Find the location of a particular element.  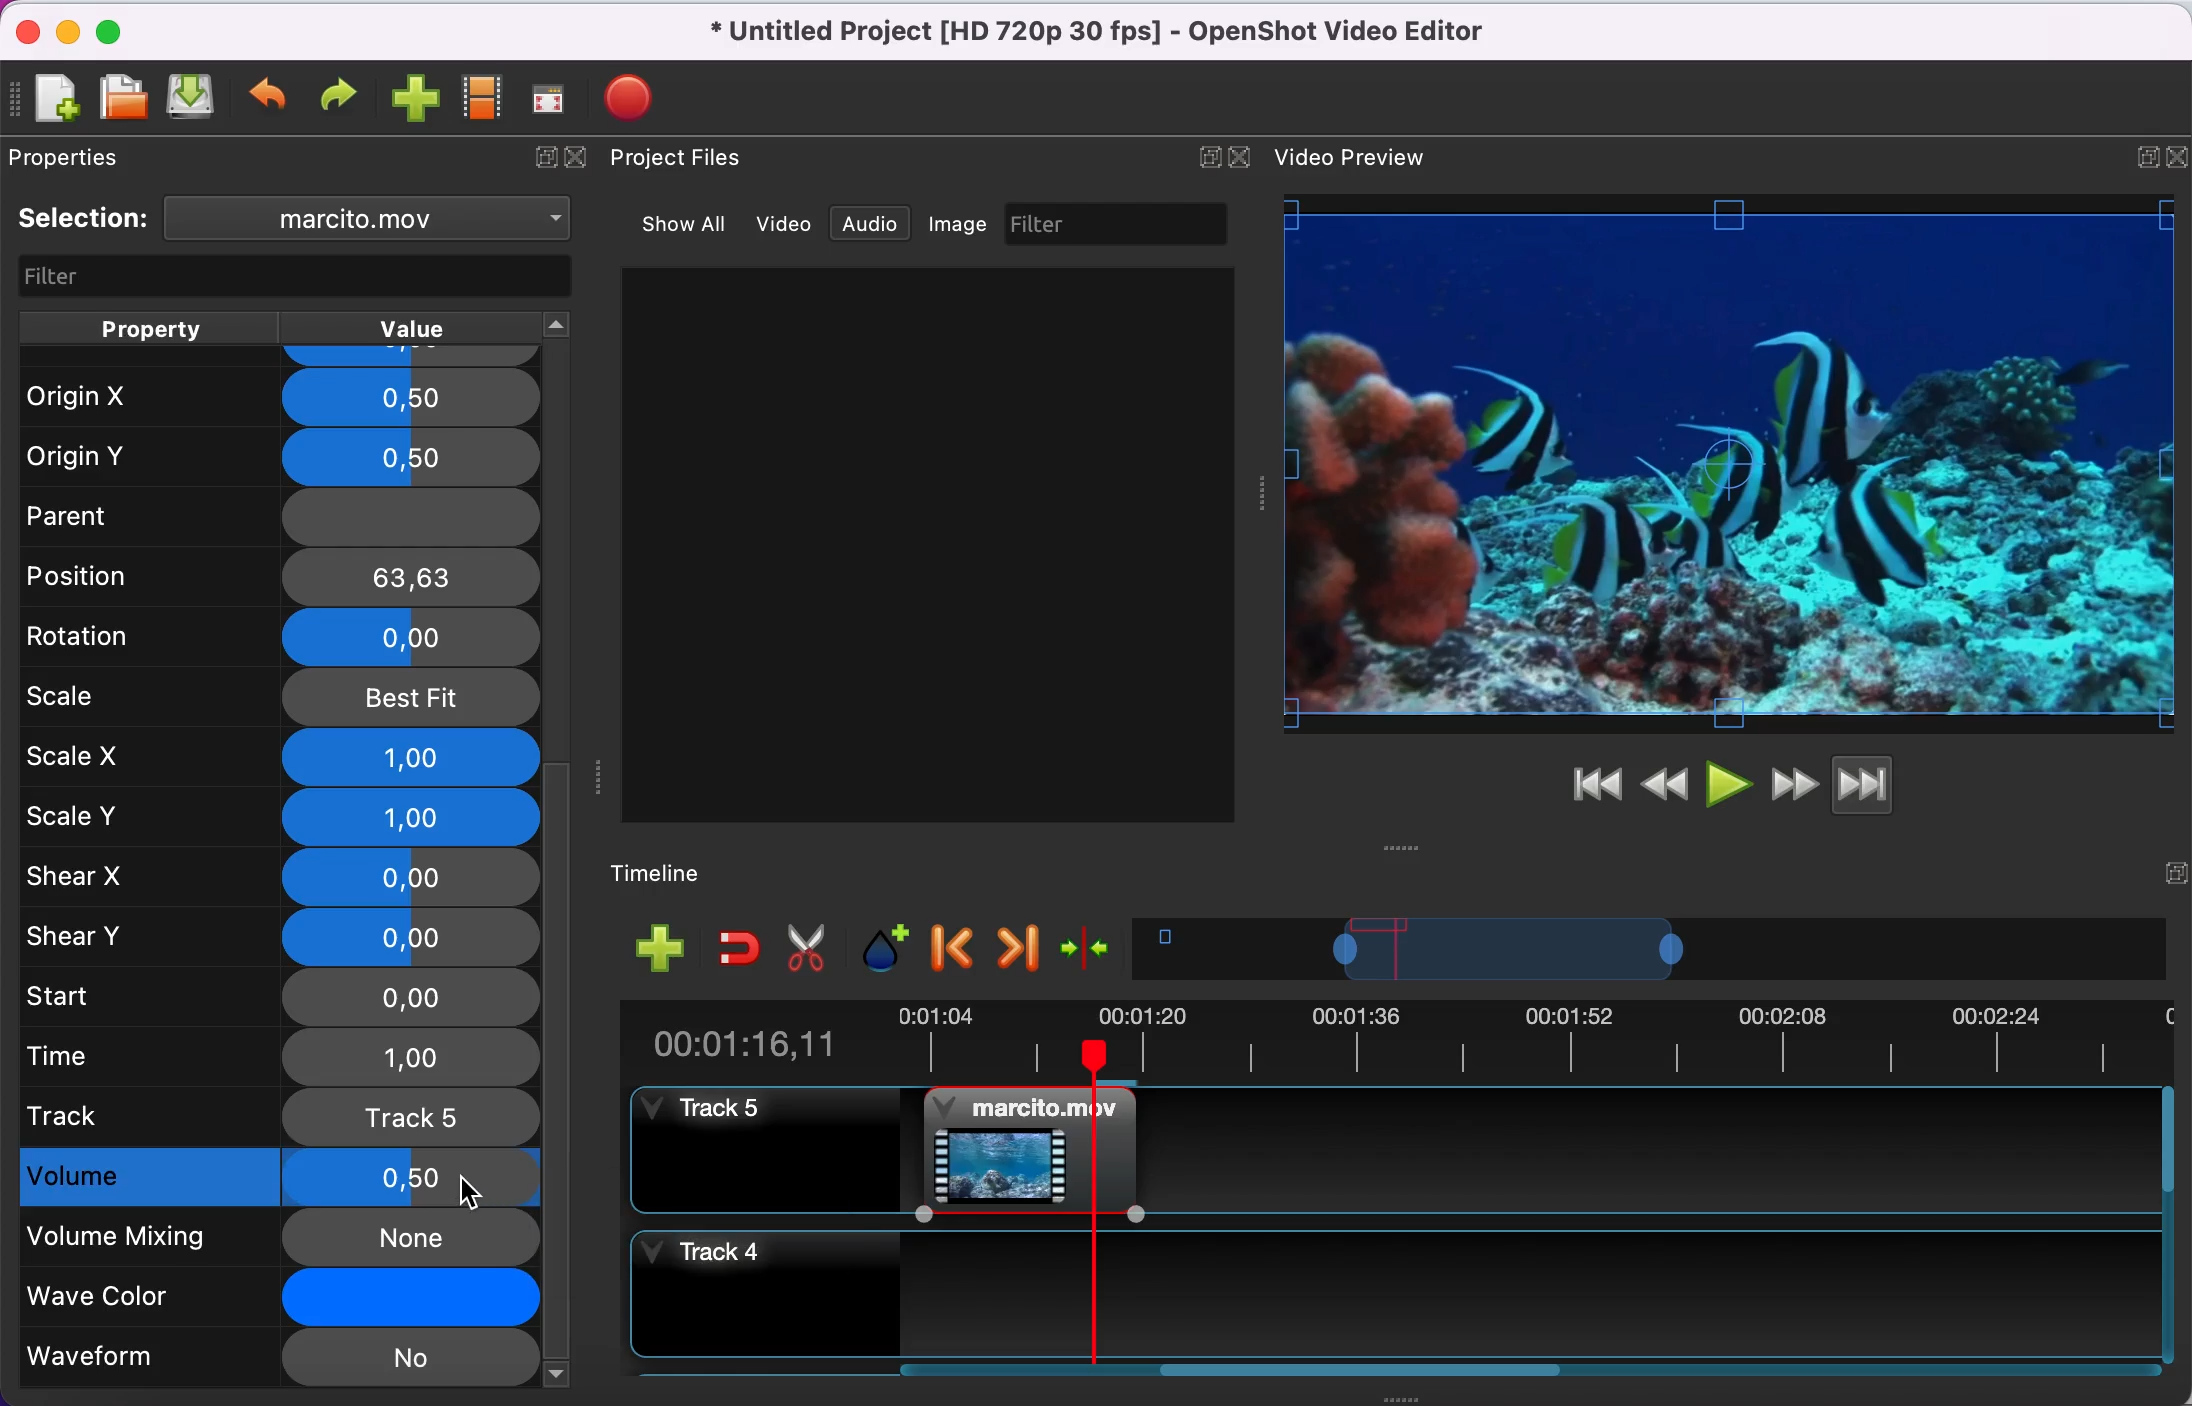

value is located at coordinates (436, 327).